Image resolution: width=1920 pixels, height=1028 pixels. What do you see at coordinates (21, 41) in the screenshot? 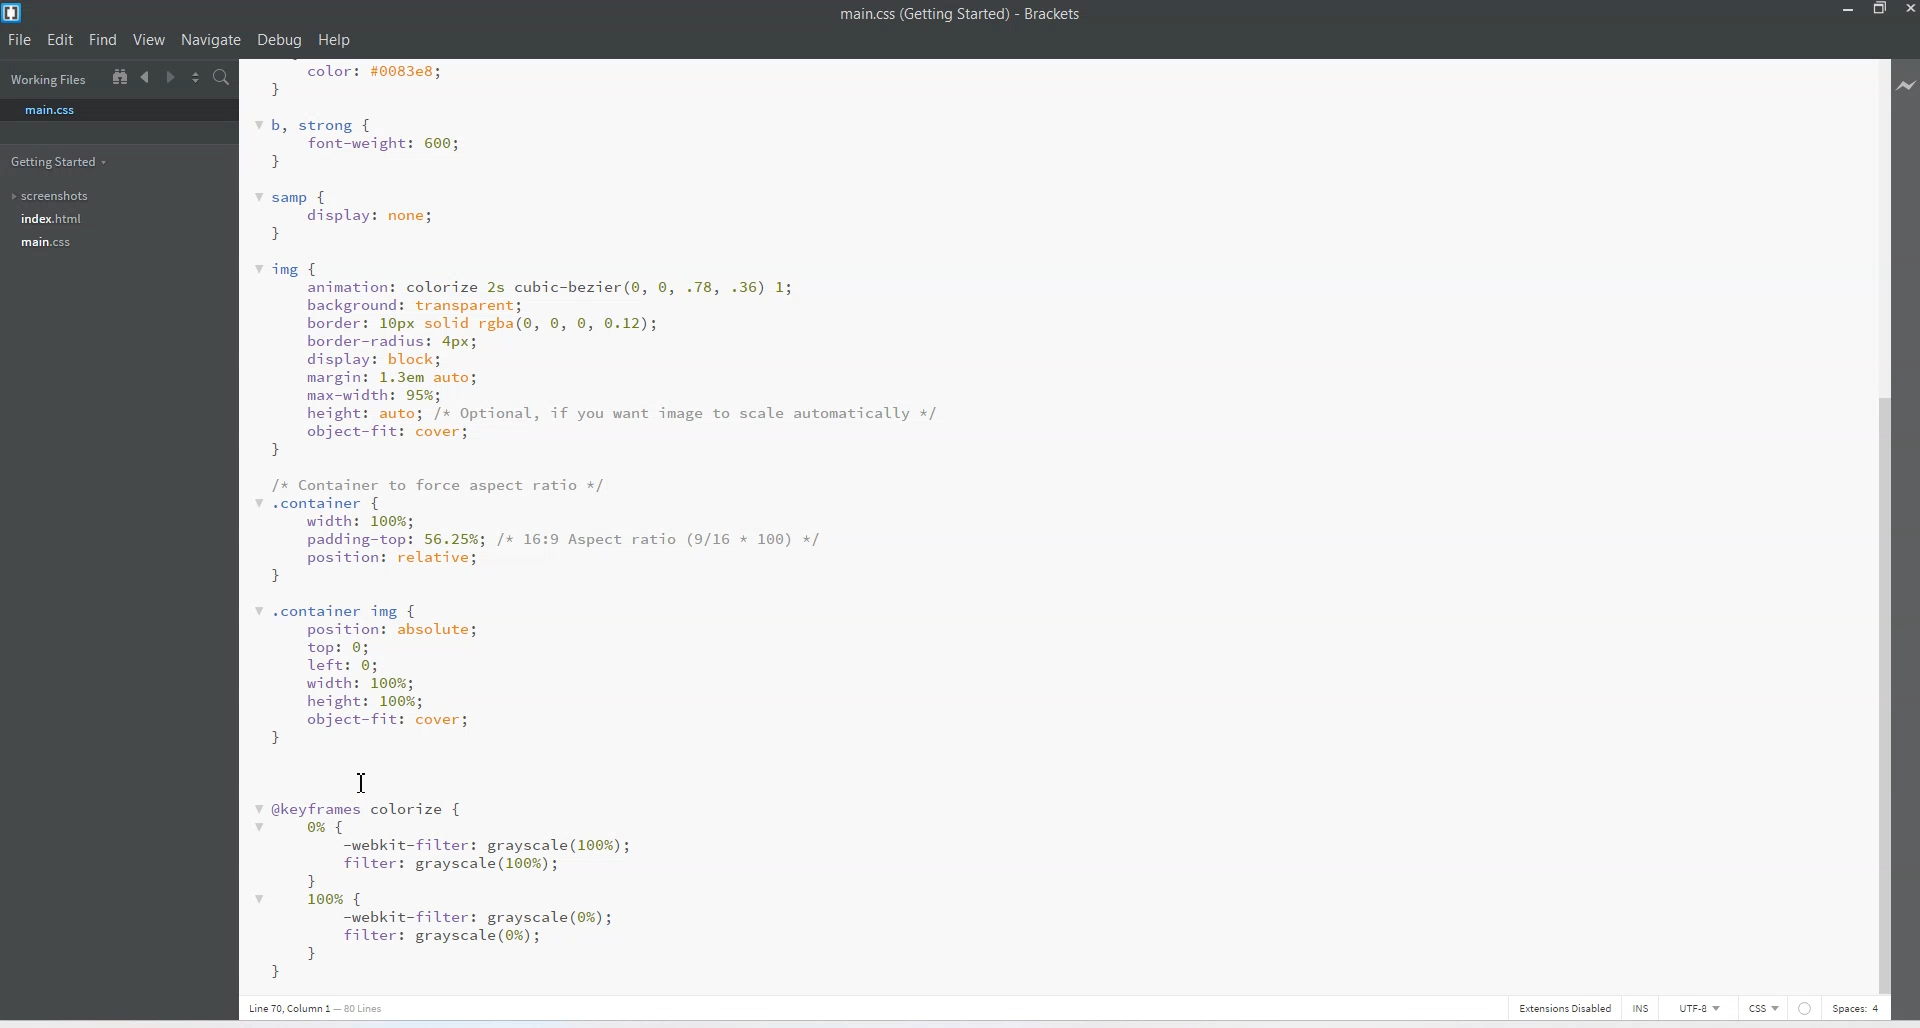
I see `File` at bounding box center [21, 41].